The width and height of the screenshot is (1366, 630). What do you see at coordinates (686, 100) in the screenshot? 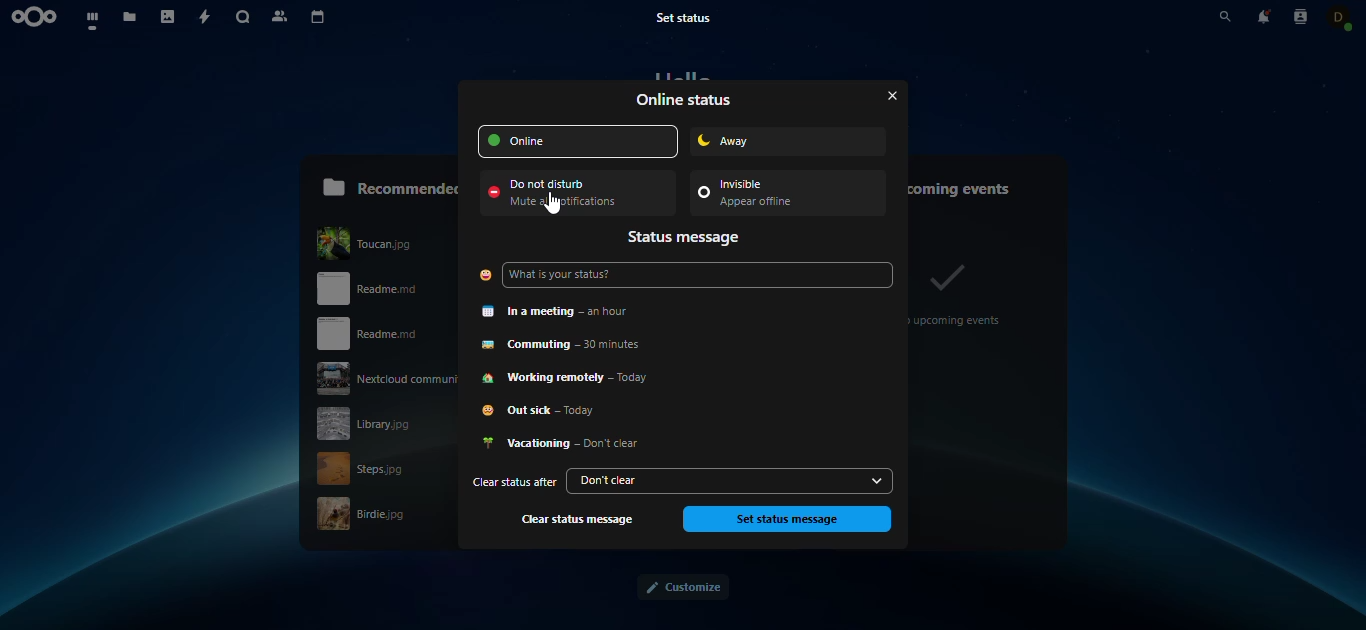
I see `online status` at bounding box center [686, 100].